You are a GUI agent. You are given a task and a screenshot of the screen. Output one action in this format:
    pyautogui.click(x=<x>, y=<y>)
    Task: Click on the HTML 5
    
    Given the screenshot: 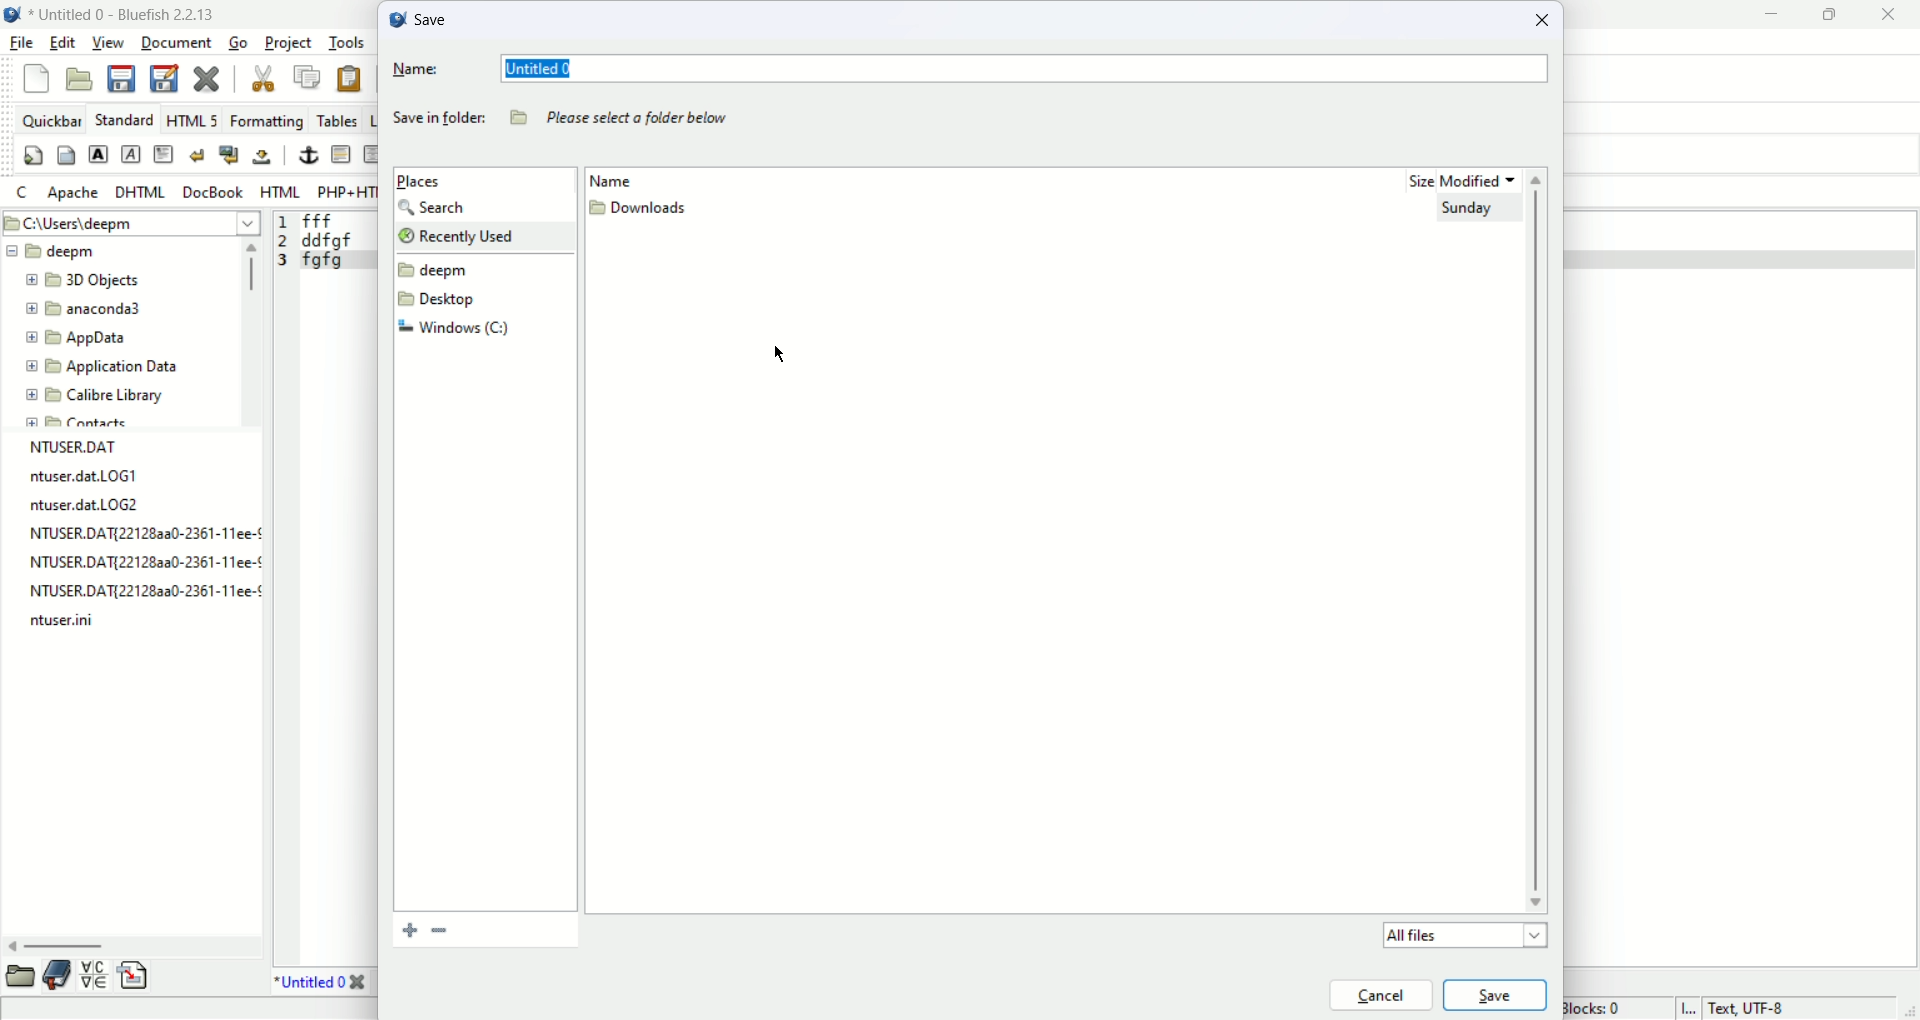 What is the action you would take?
    pyautogui.click(x=193, y=120)
    